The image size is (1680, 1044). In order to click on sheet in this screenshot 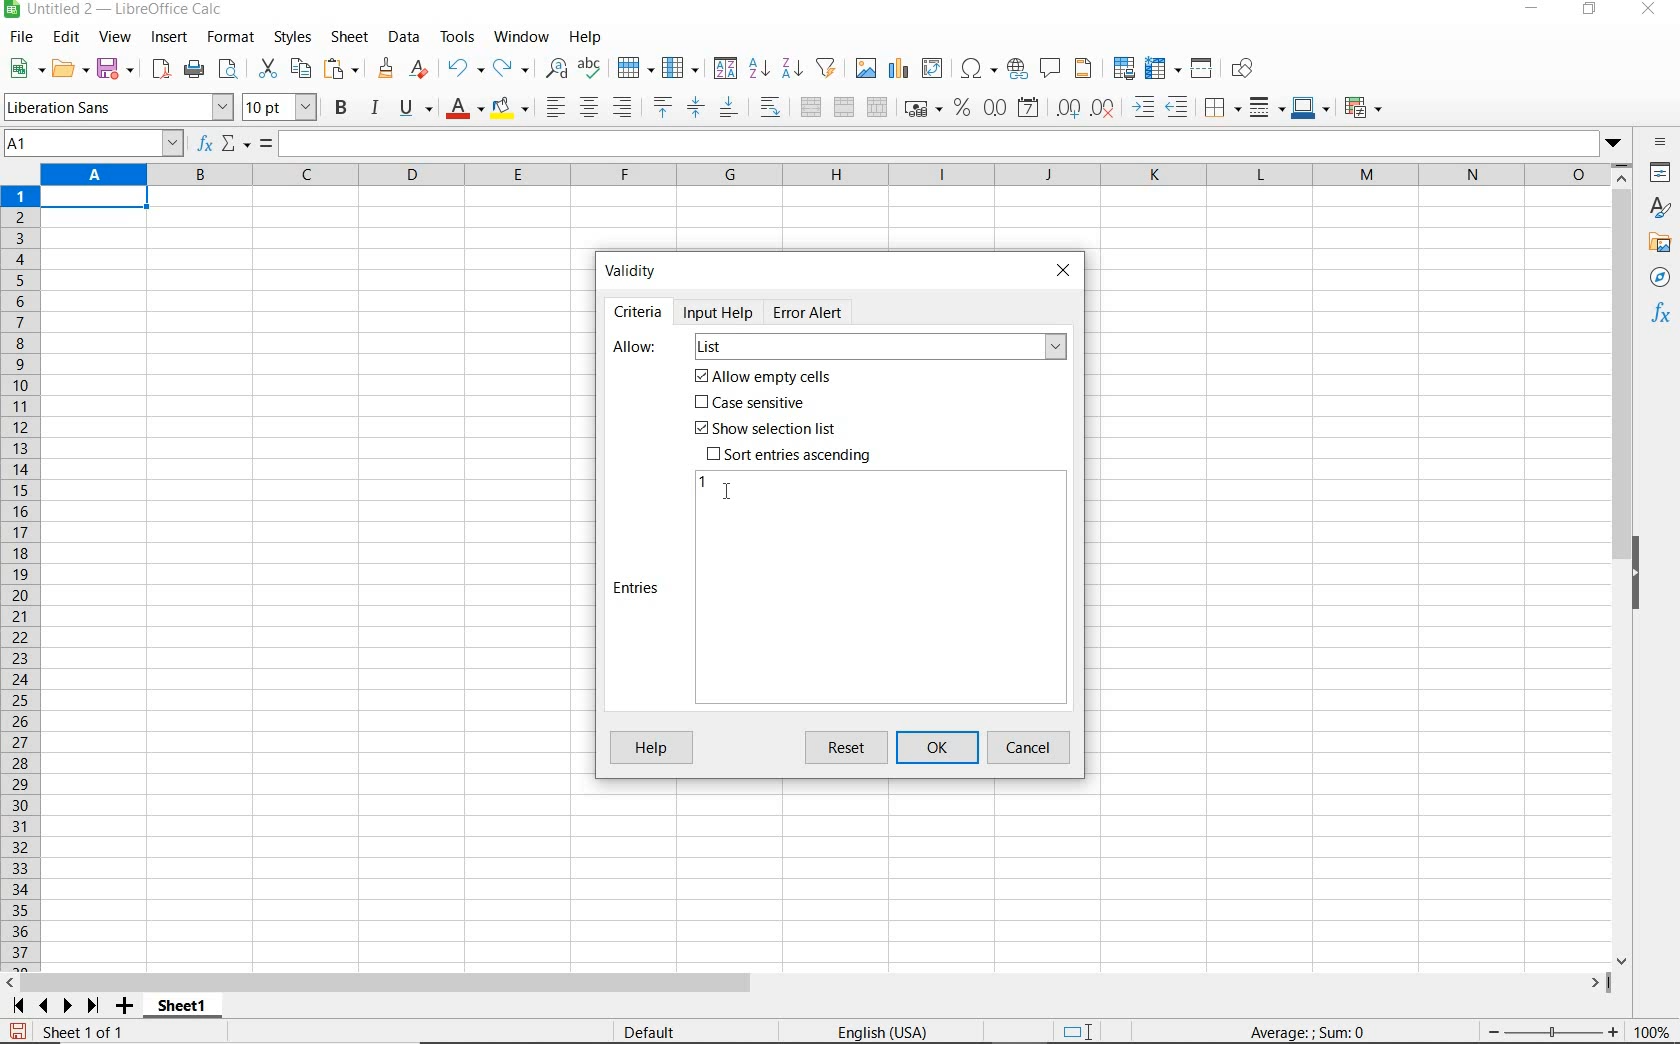, I will do `click(351, 39)`.